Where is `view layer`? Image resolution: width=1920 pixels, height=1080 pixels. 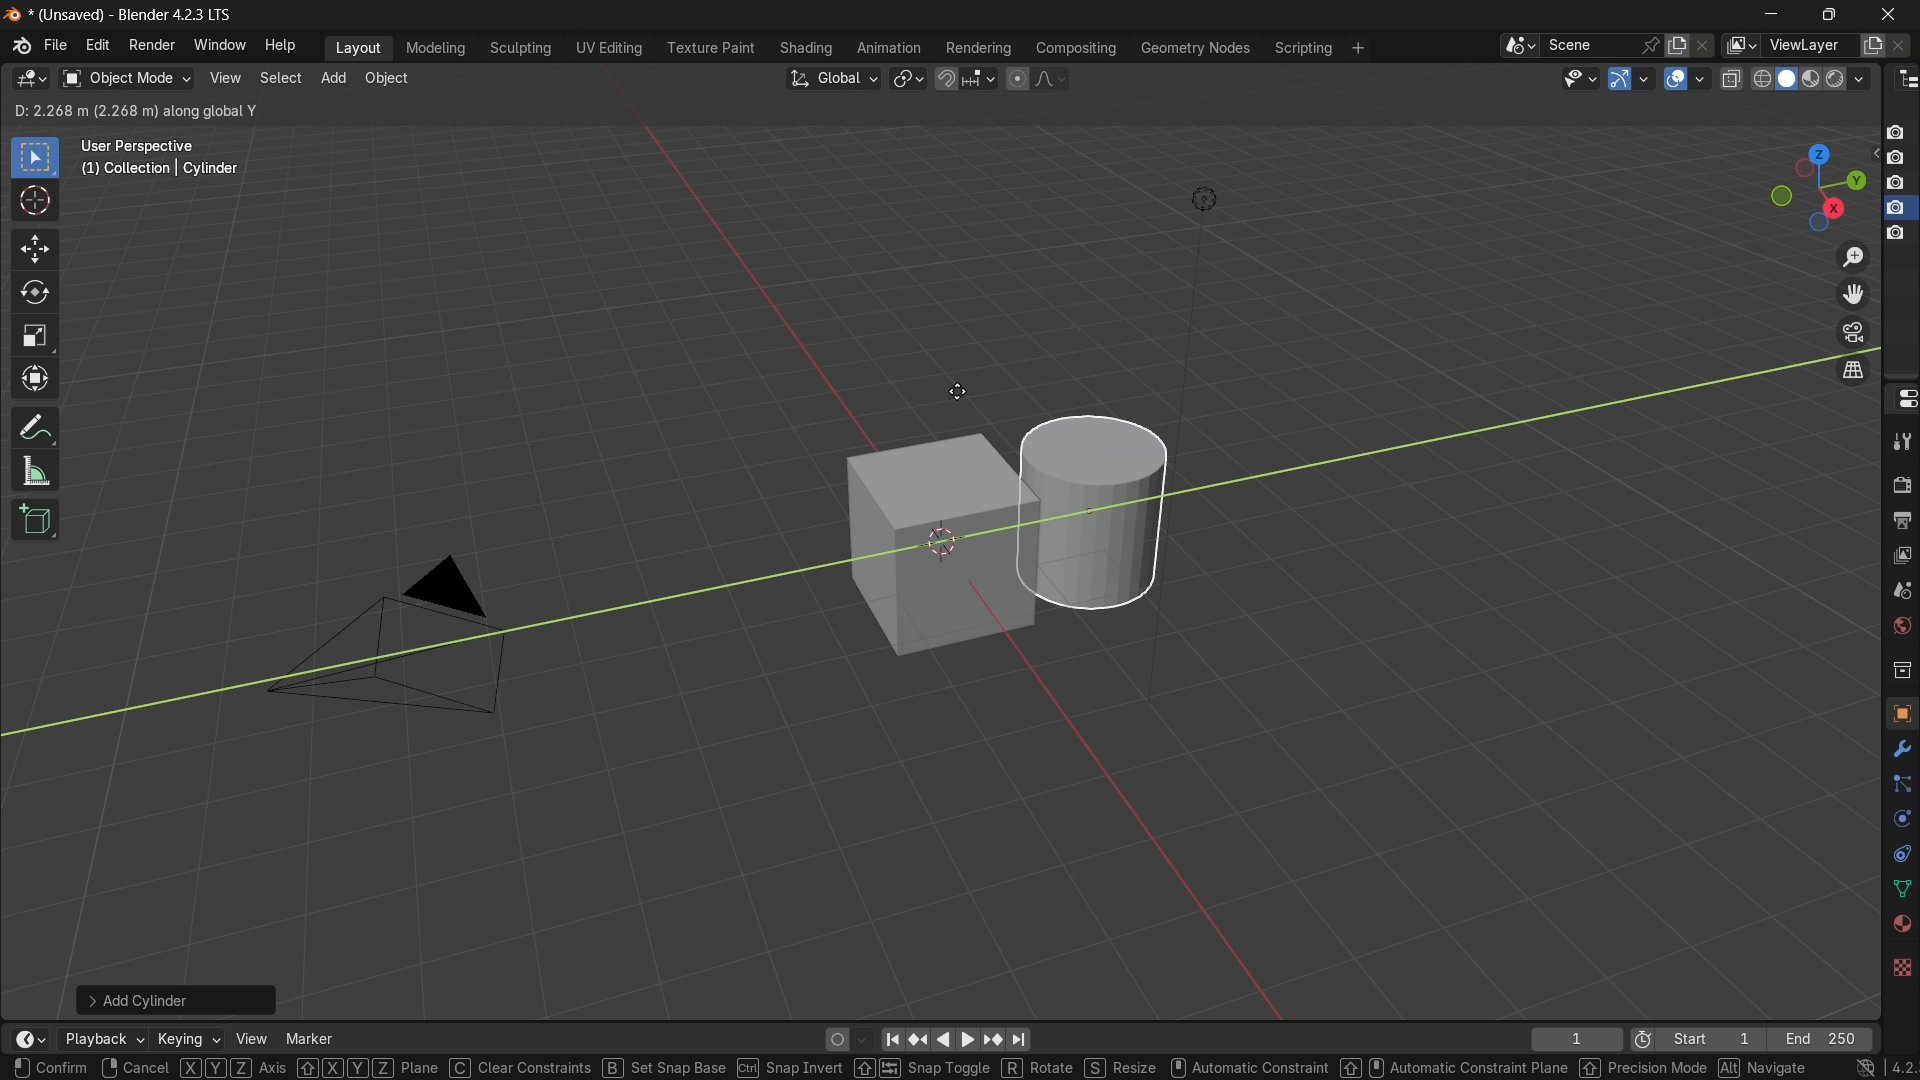
view layer is located at coordinates (1738, 45).